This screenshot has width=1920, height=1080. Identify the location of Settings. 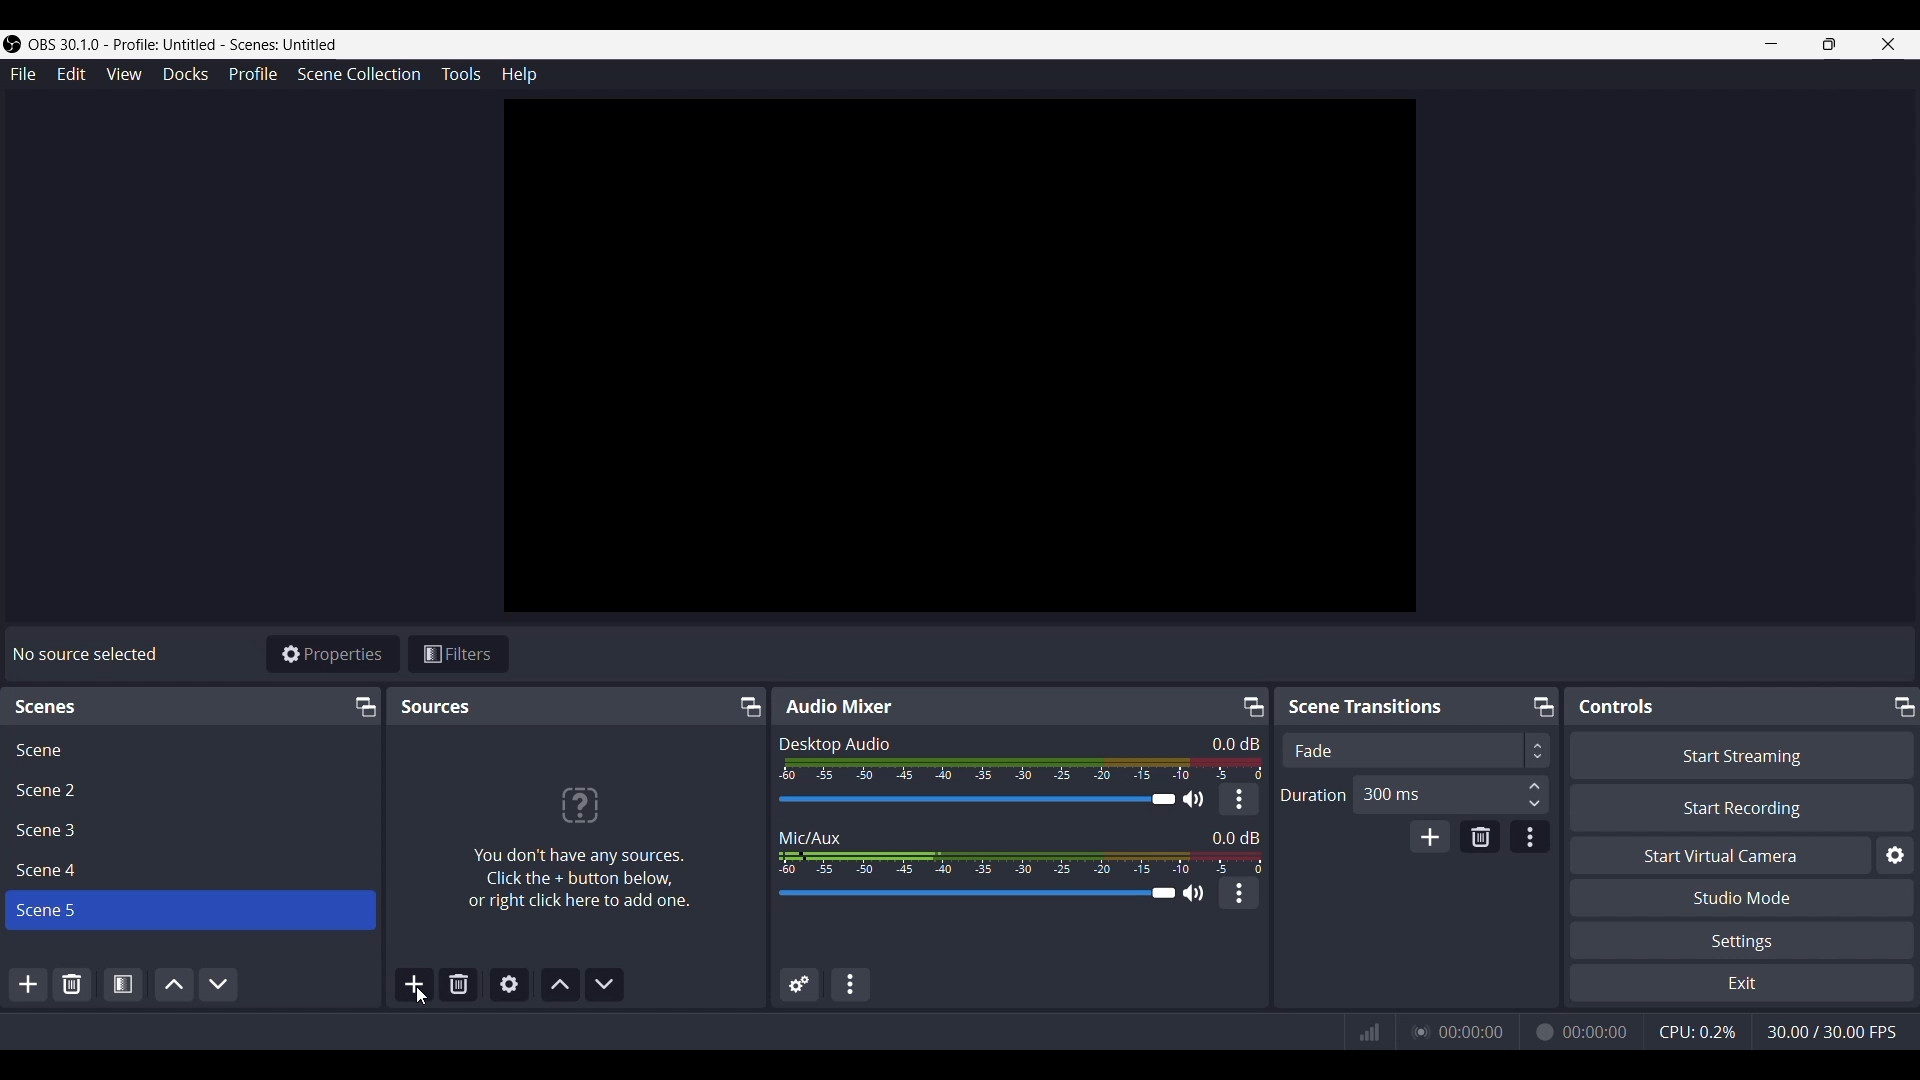
(1742, 941).